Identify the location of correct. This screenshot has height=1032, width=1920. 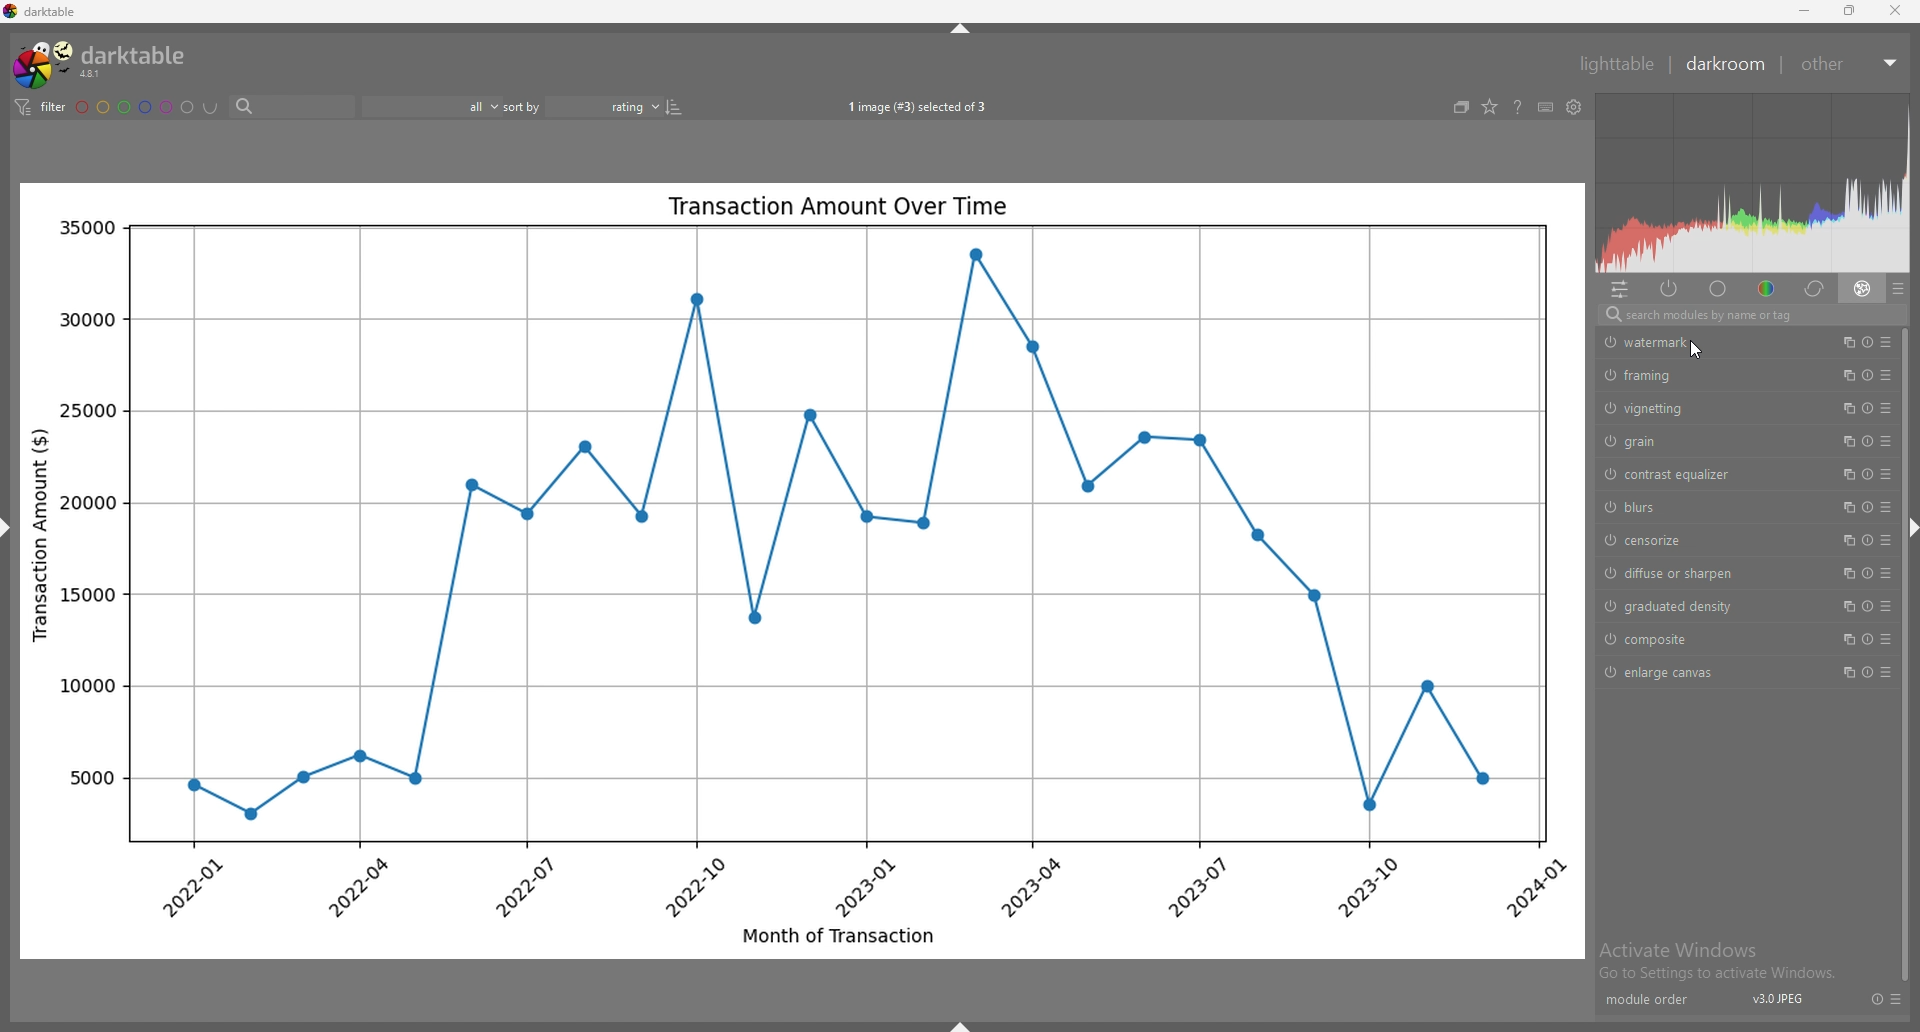
(1812, 289).